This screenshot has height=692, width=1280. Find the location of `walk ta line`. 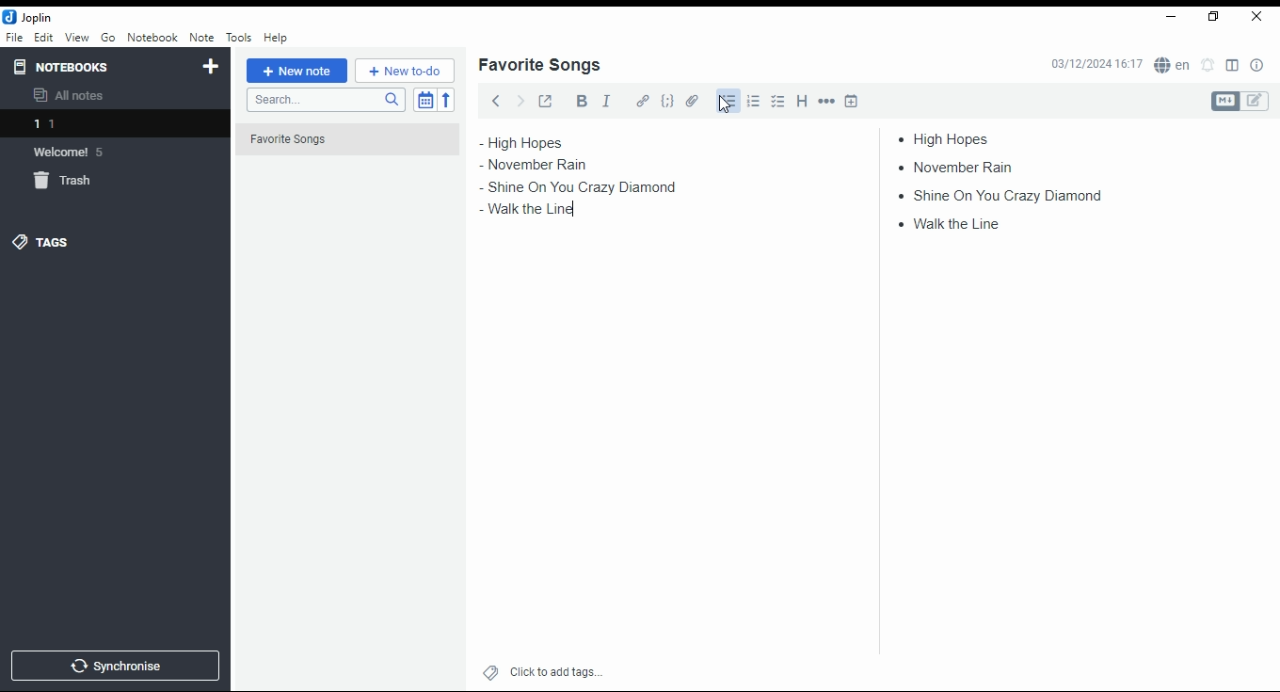

walk ta line is located at coordinates (522, 211).